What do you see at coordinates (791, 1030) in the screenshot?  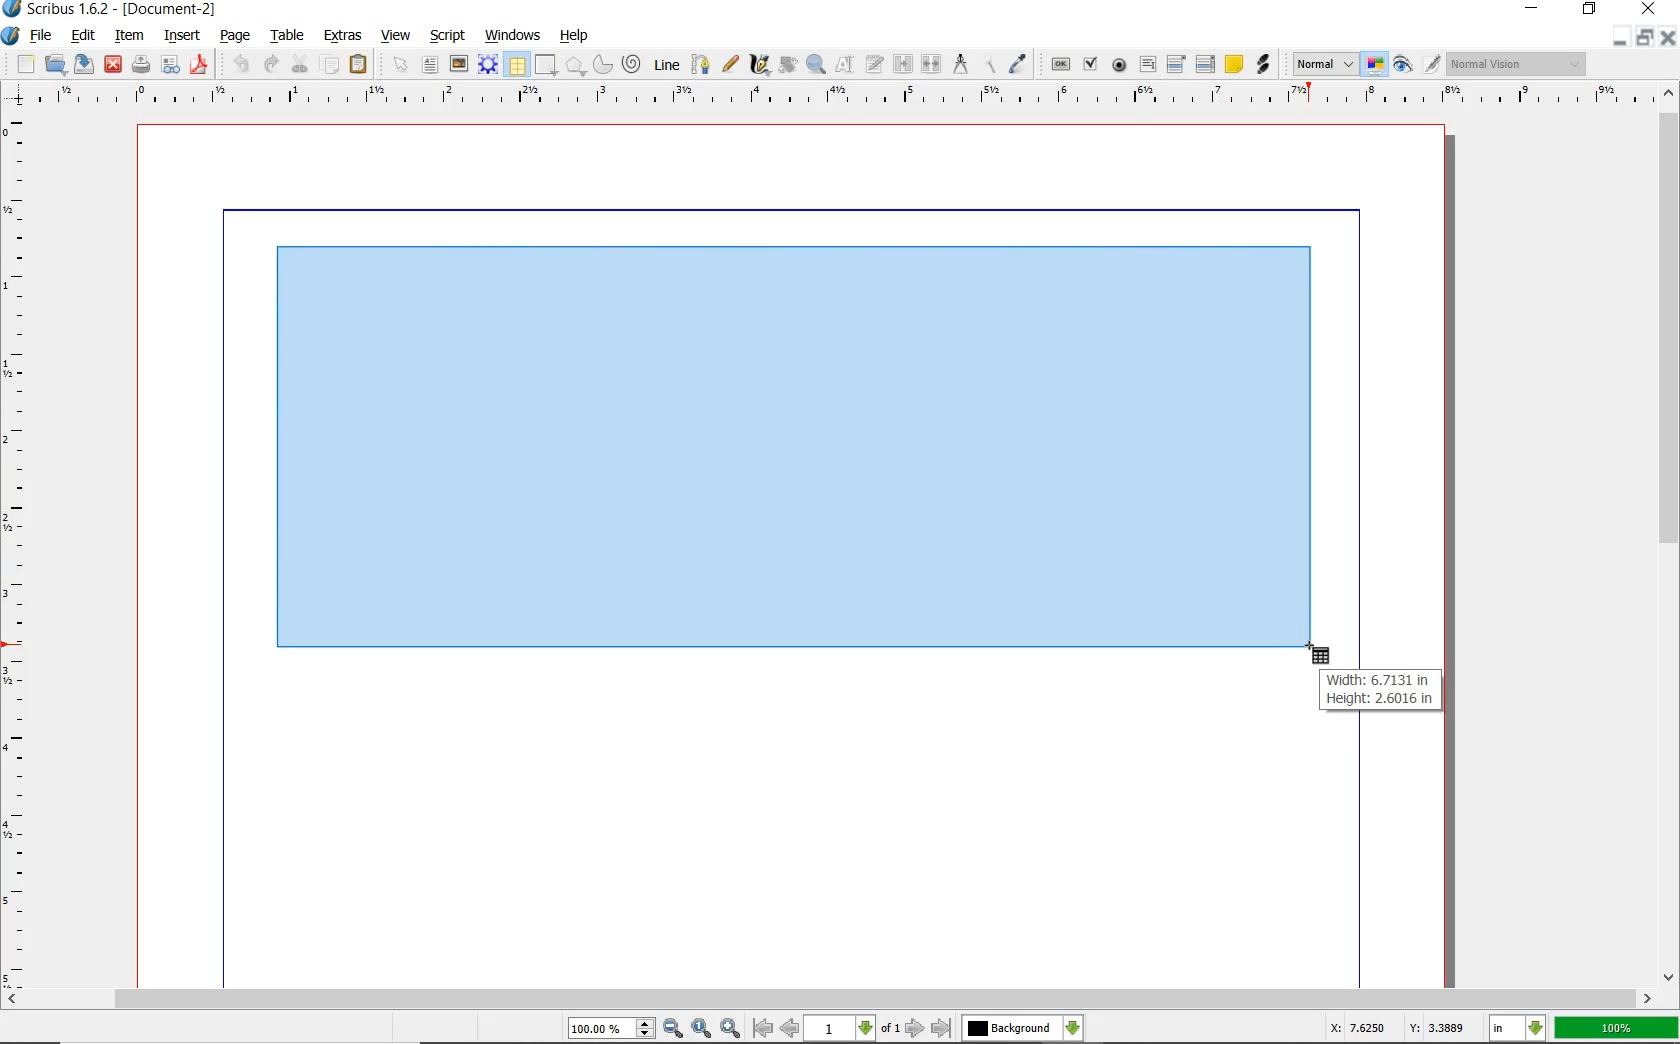 I see `go to previous page` at bounding box center [791, 1030].